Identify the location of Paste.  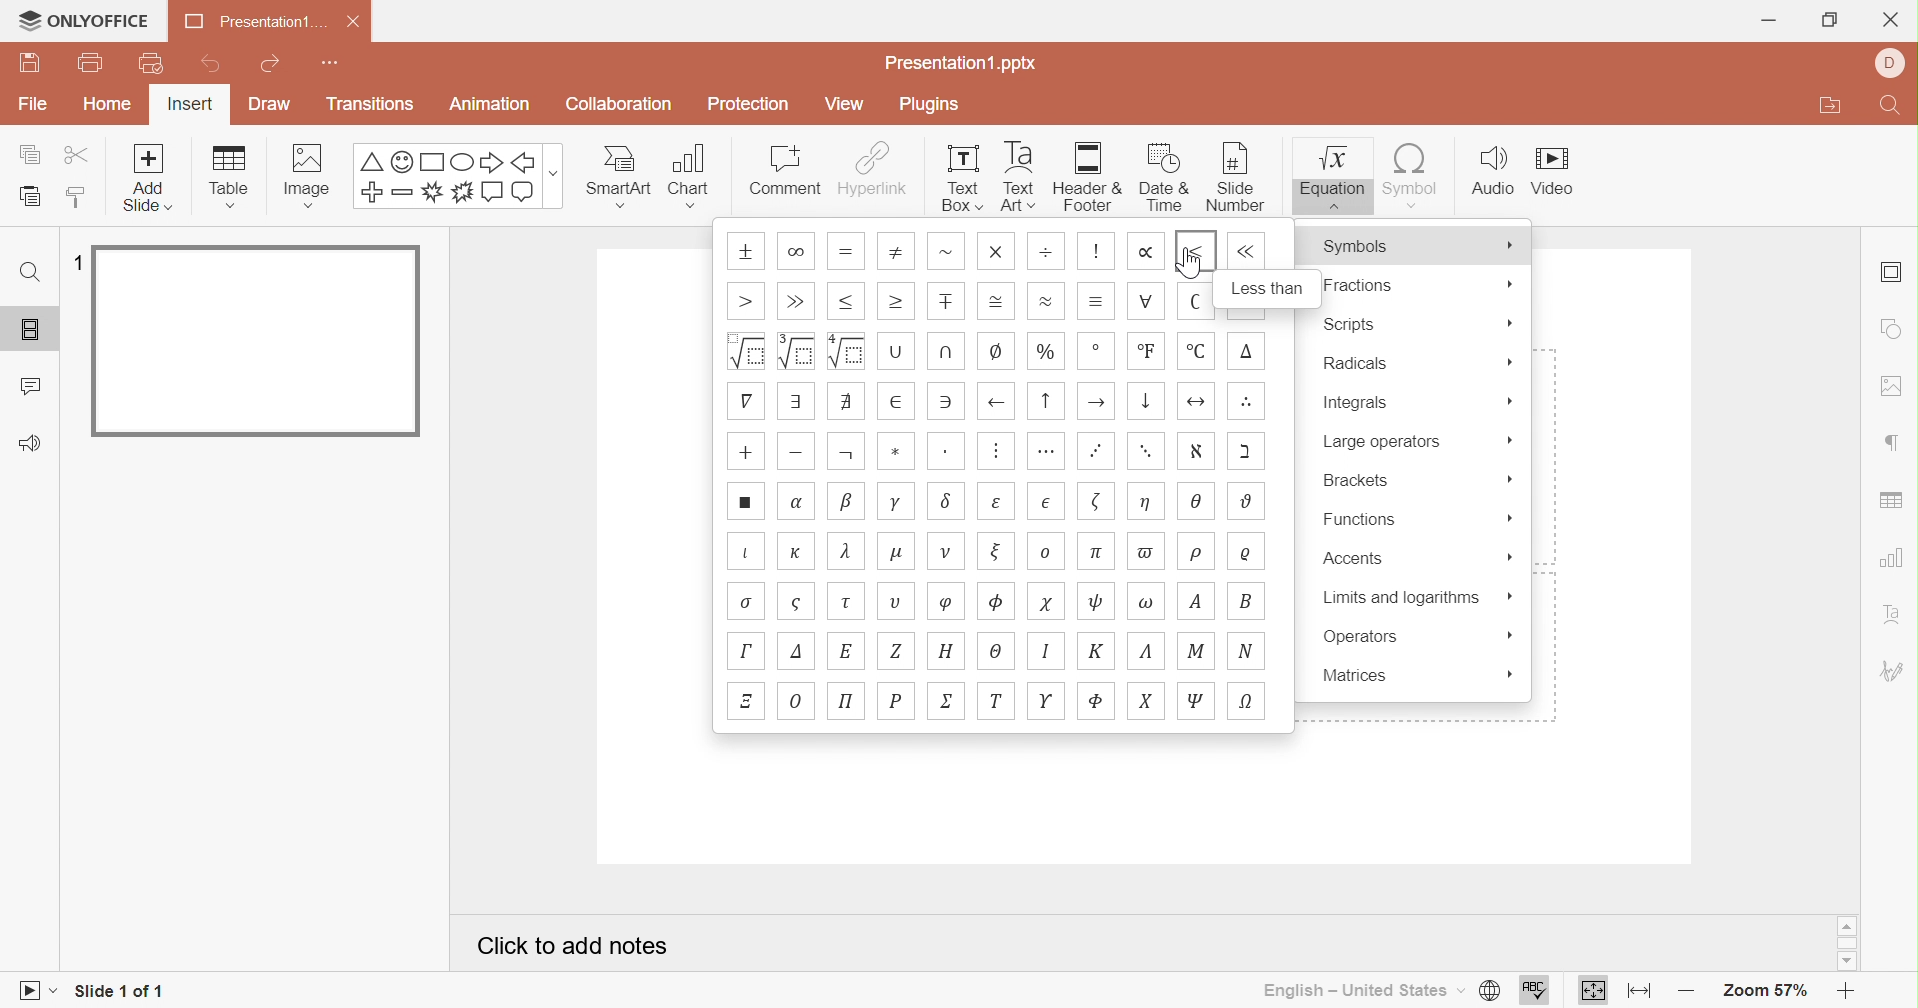
(29, 195).